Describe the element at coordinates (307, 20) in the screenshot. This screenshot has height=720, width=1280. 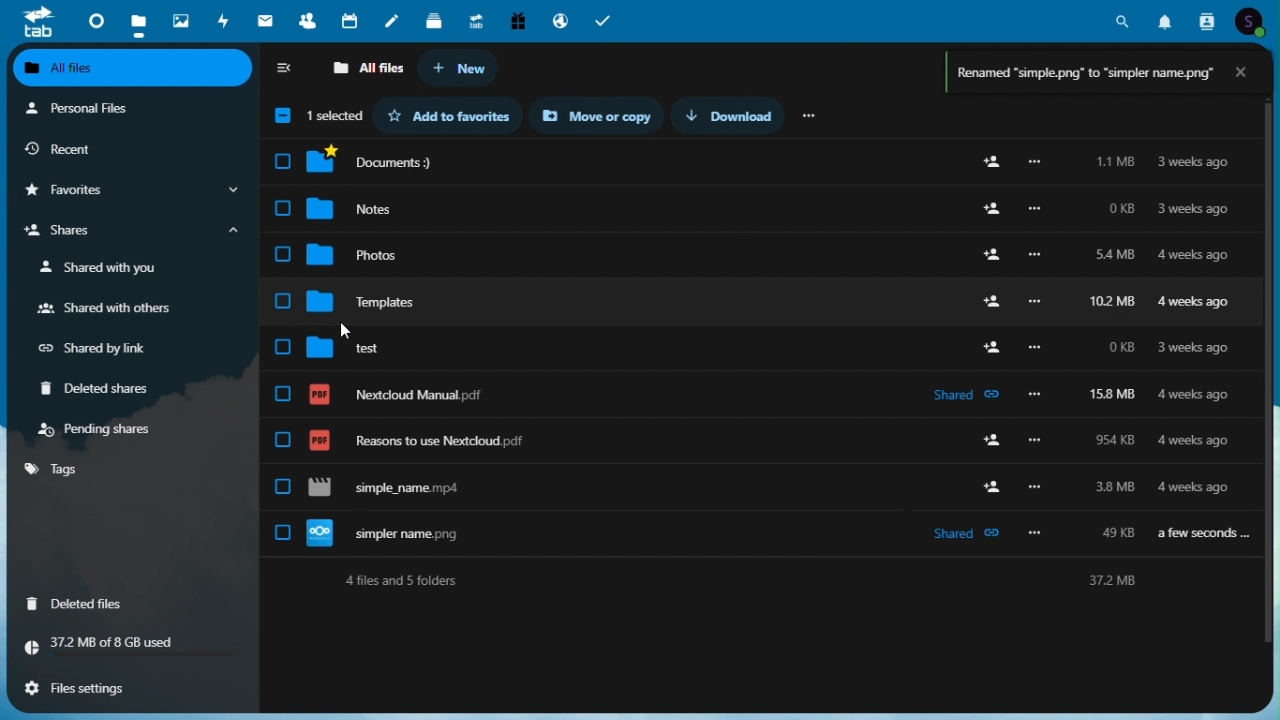
I see `contacts` at that location.